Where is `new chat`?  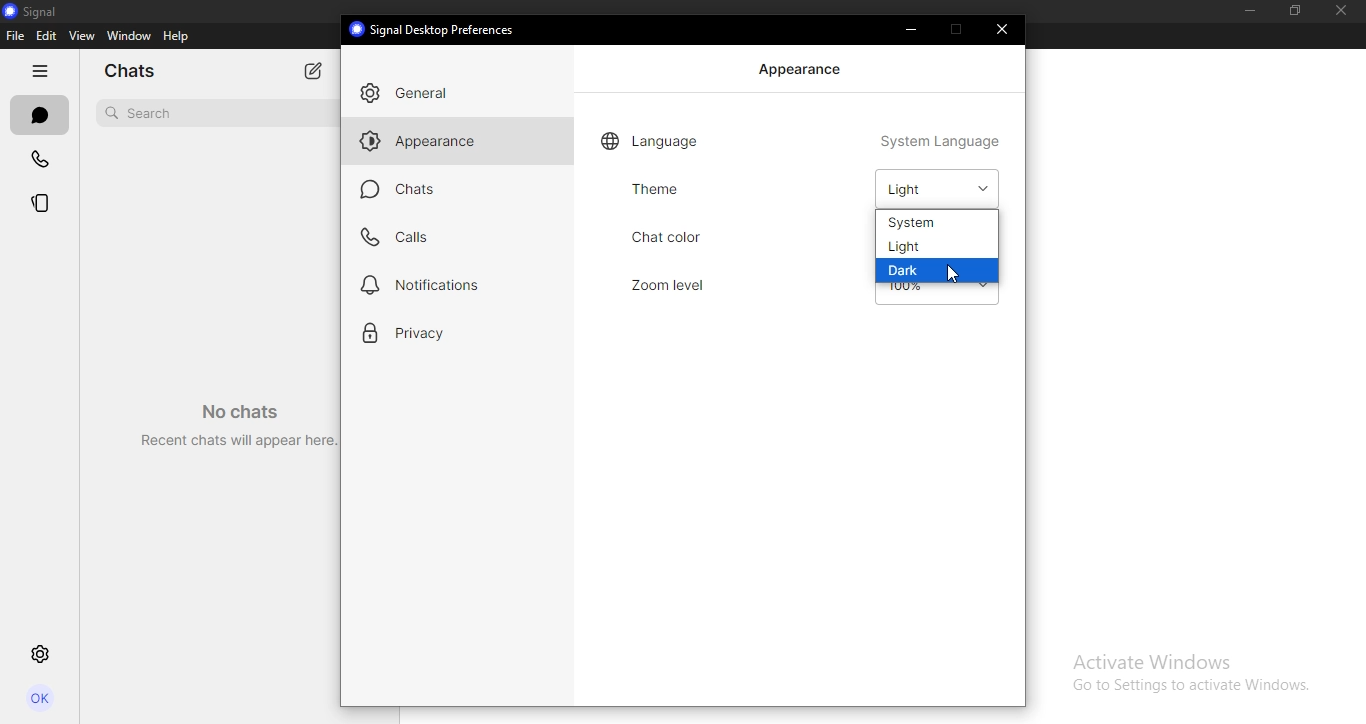
new chat is located at coordinates (314, 69).